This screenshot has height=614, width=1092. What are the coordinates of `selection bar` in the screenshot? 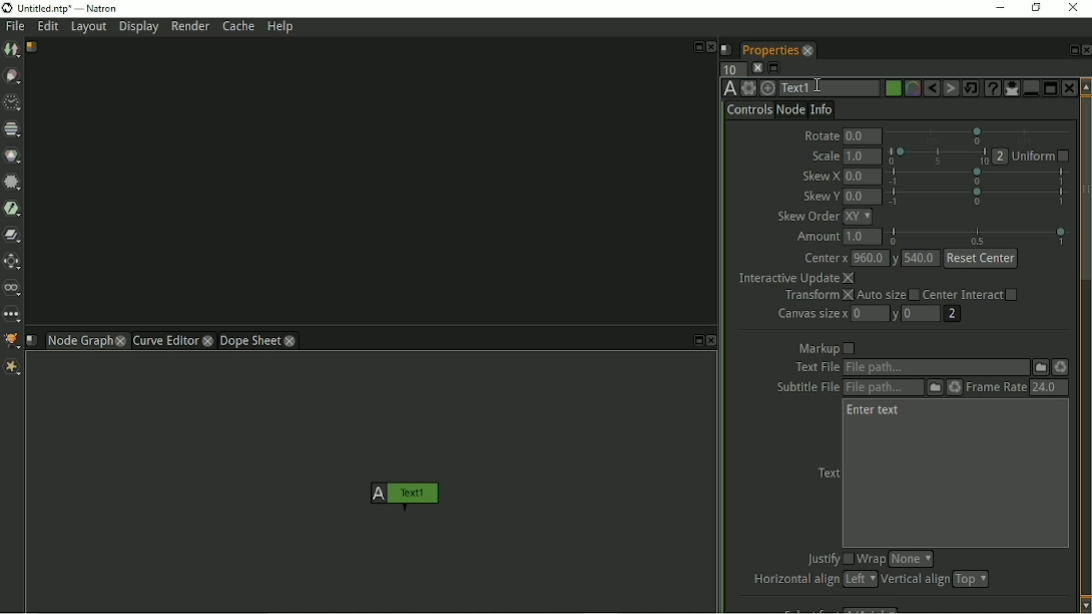 It's located at (938, 156).